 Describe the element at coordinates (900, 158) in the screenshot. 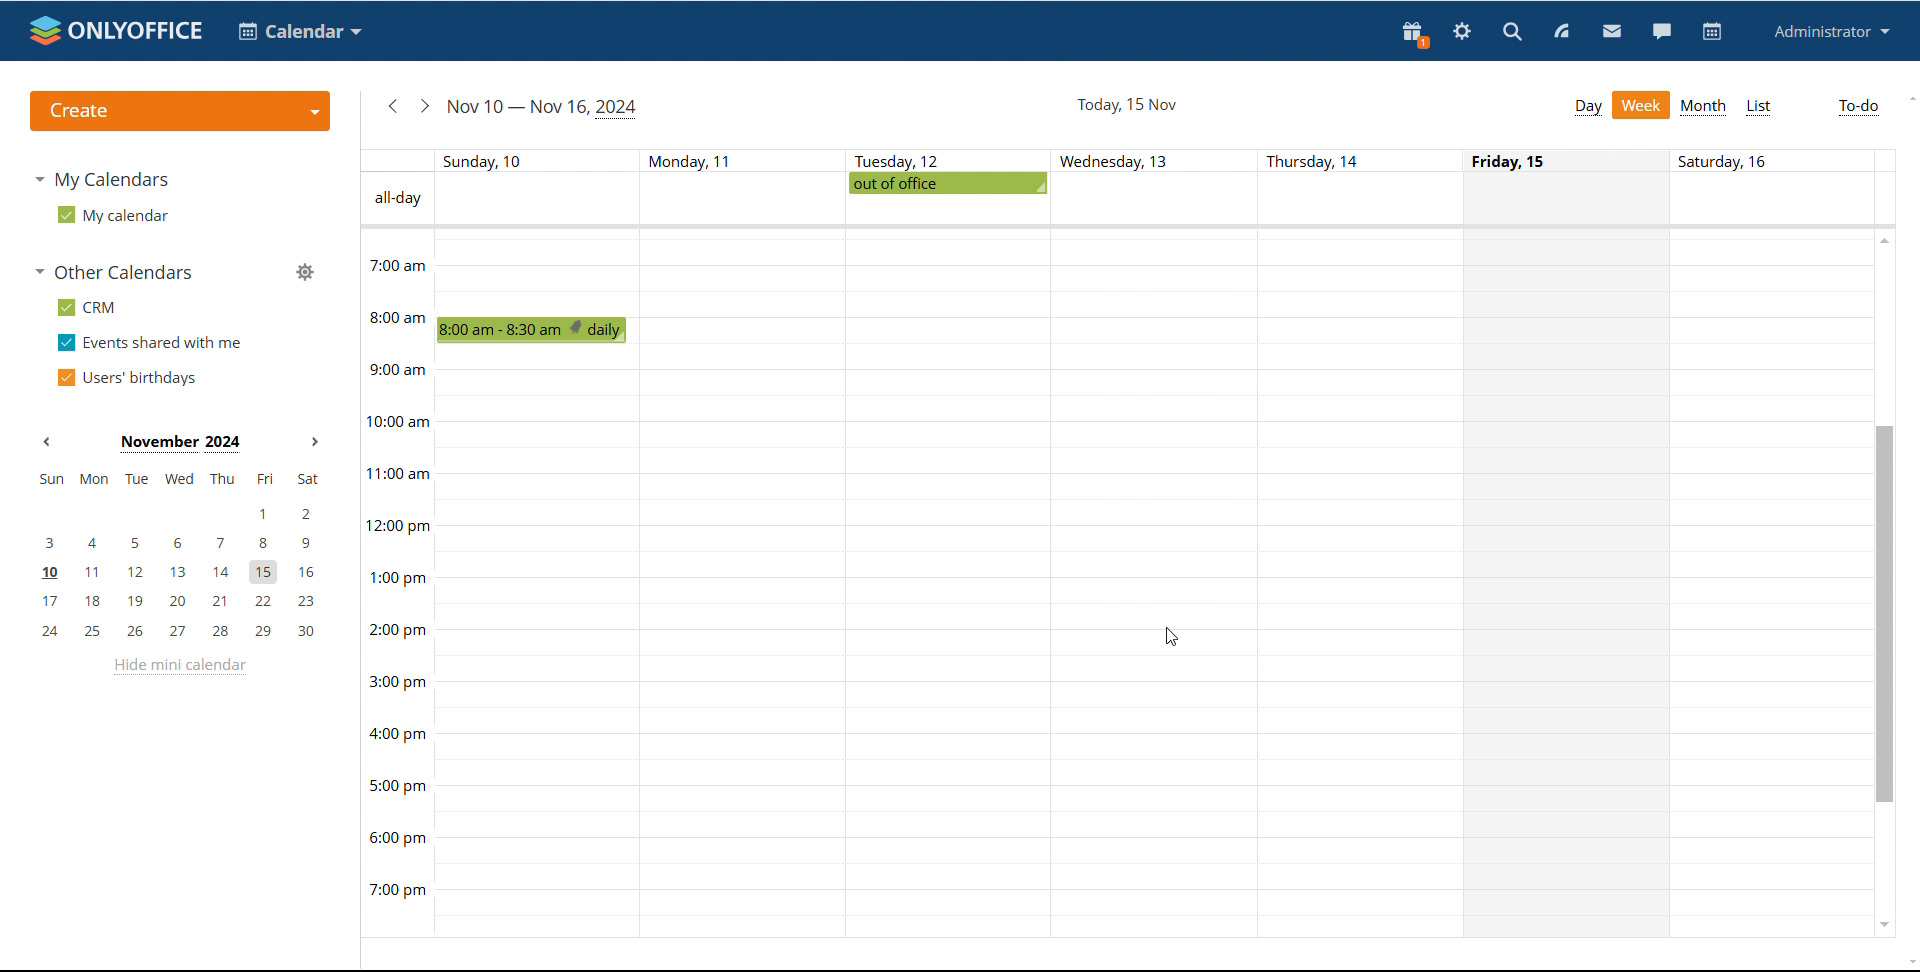

I see `text` at that location.